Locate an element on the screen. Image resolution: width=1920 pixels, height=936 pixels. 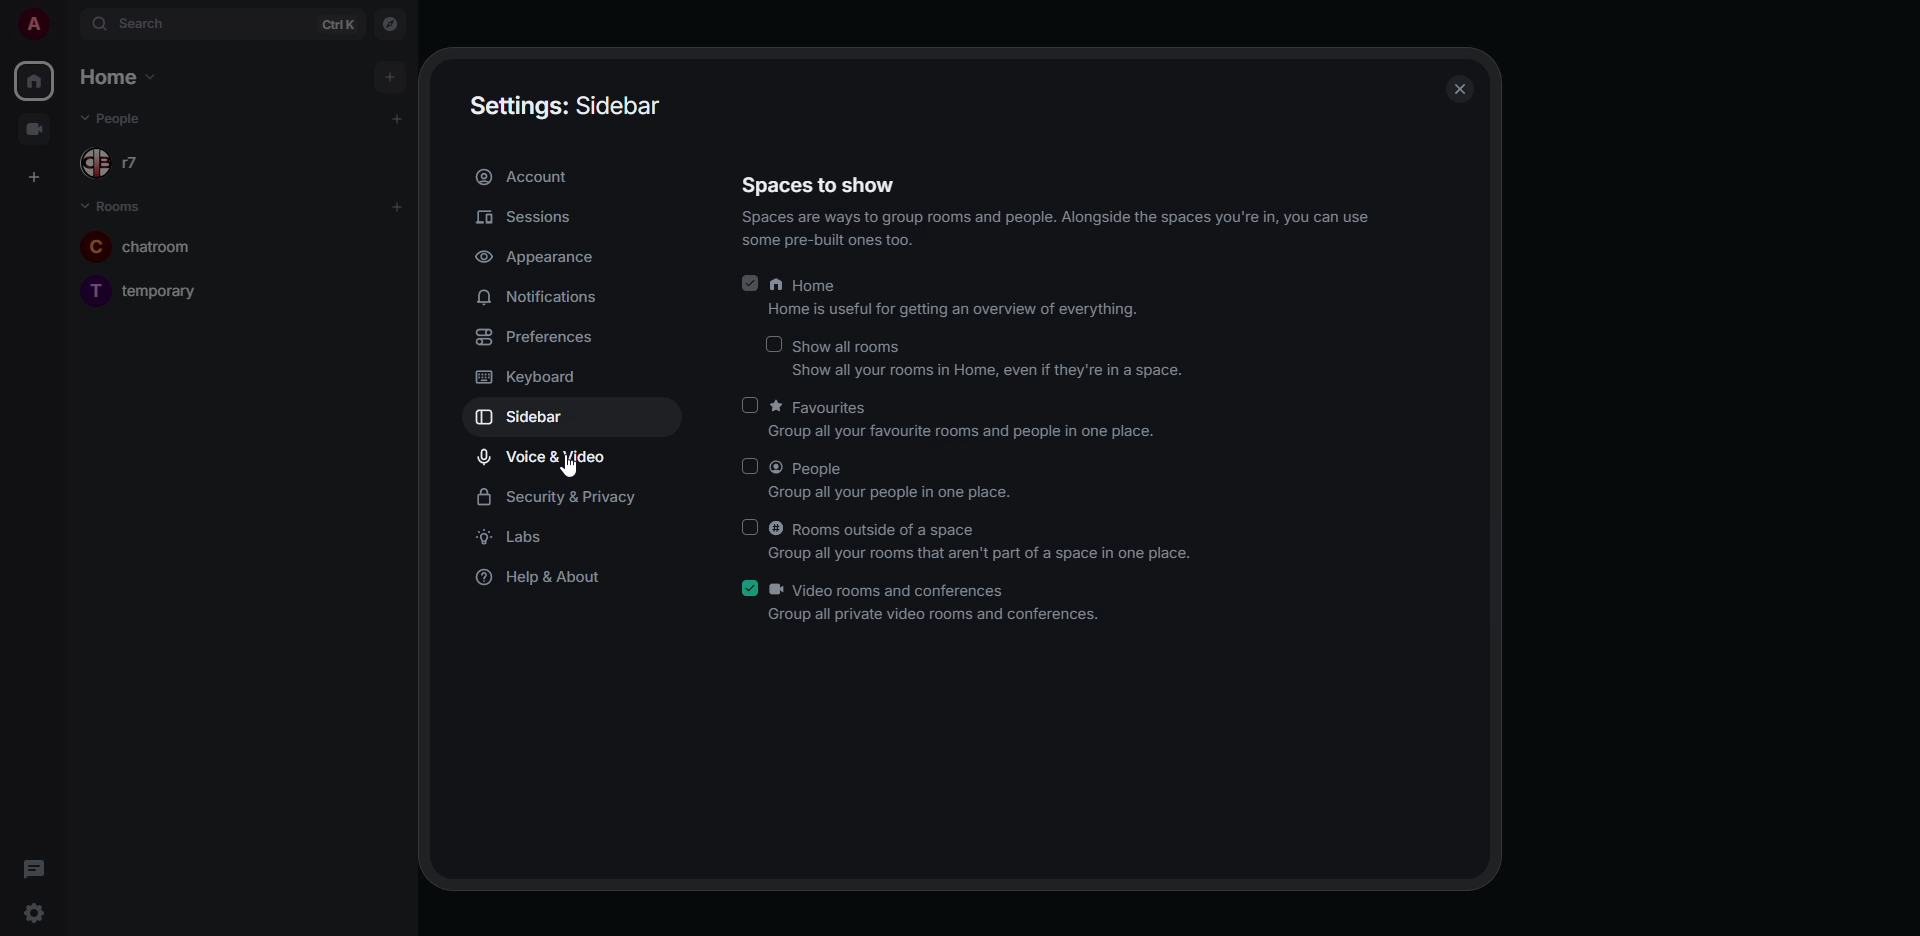
navigator is located at coordinates (388, 25).